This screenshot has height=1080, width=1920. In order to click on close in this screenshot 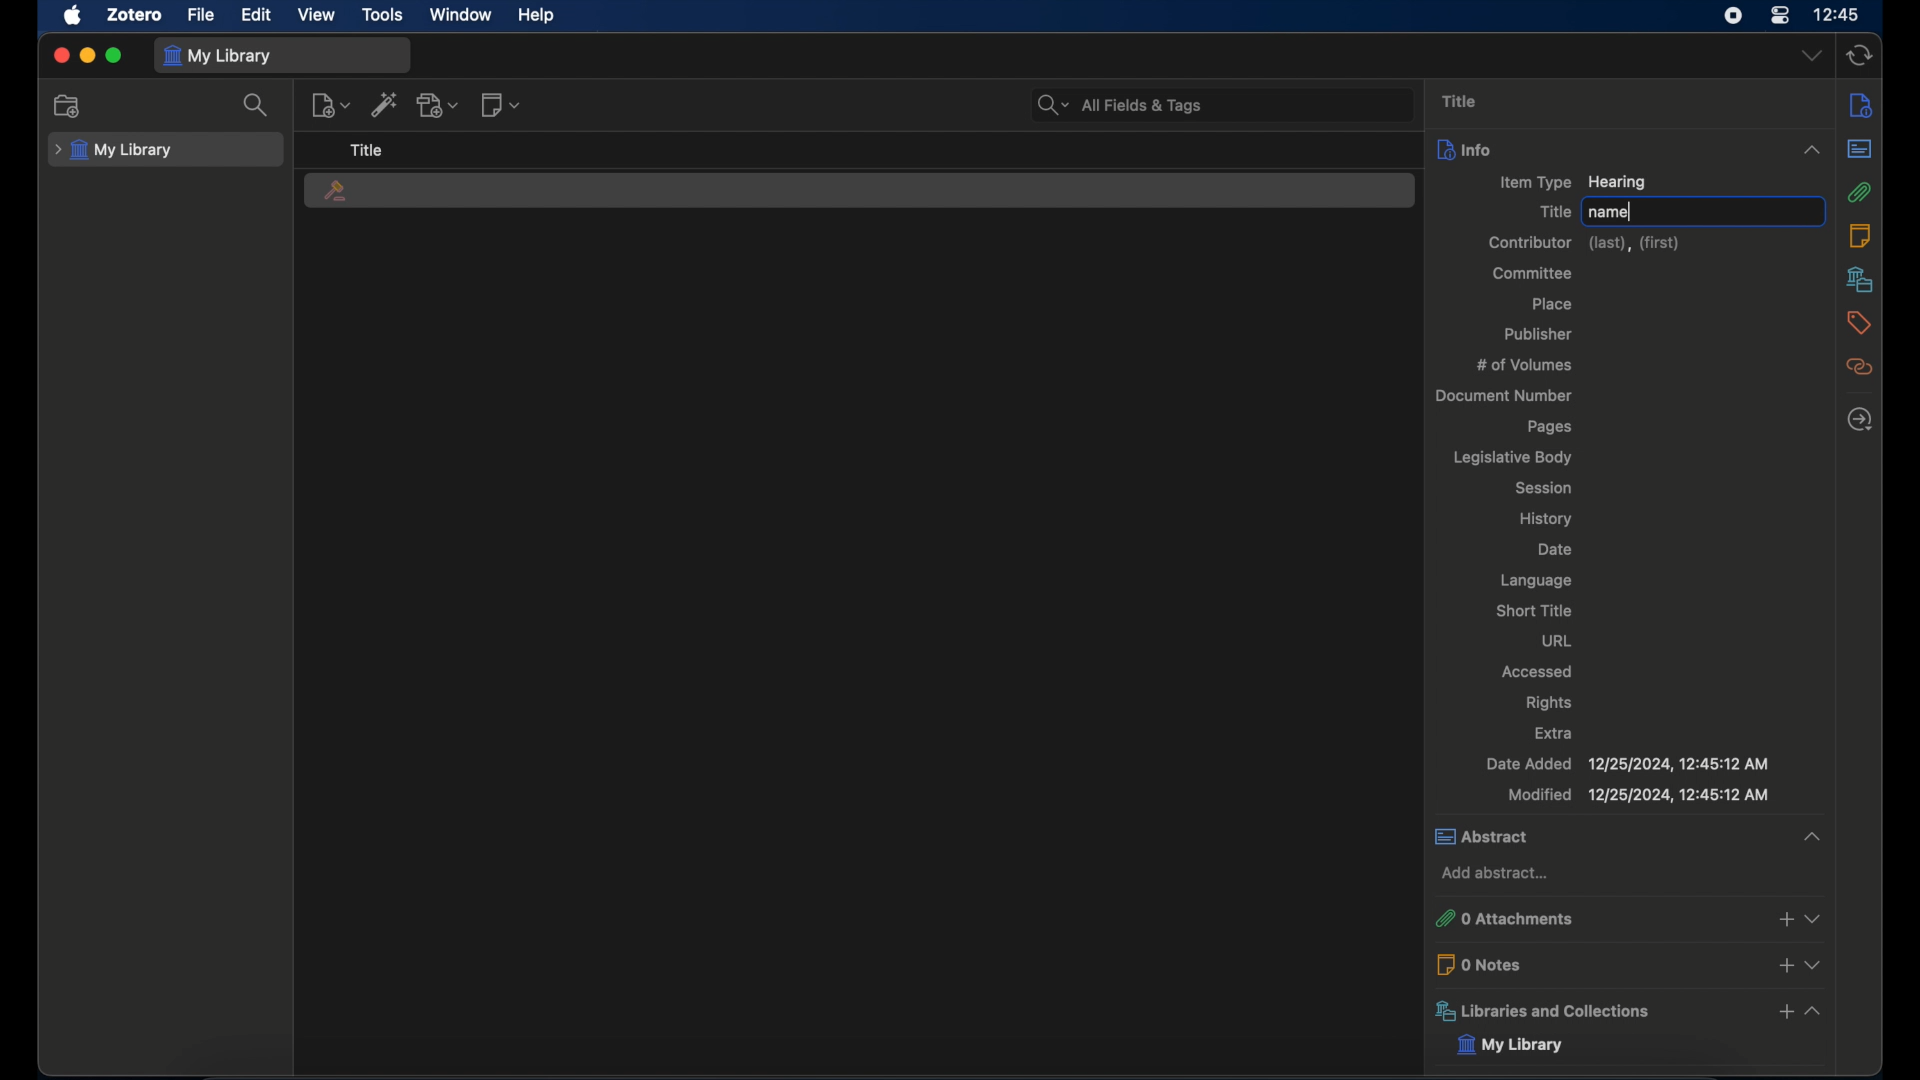, I will do `click(60, 54)`.